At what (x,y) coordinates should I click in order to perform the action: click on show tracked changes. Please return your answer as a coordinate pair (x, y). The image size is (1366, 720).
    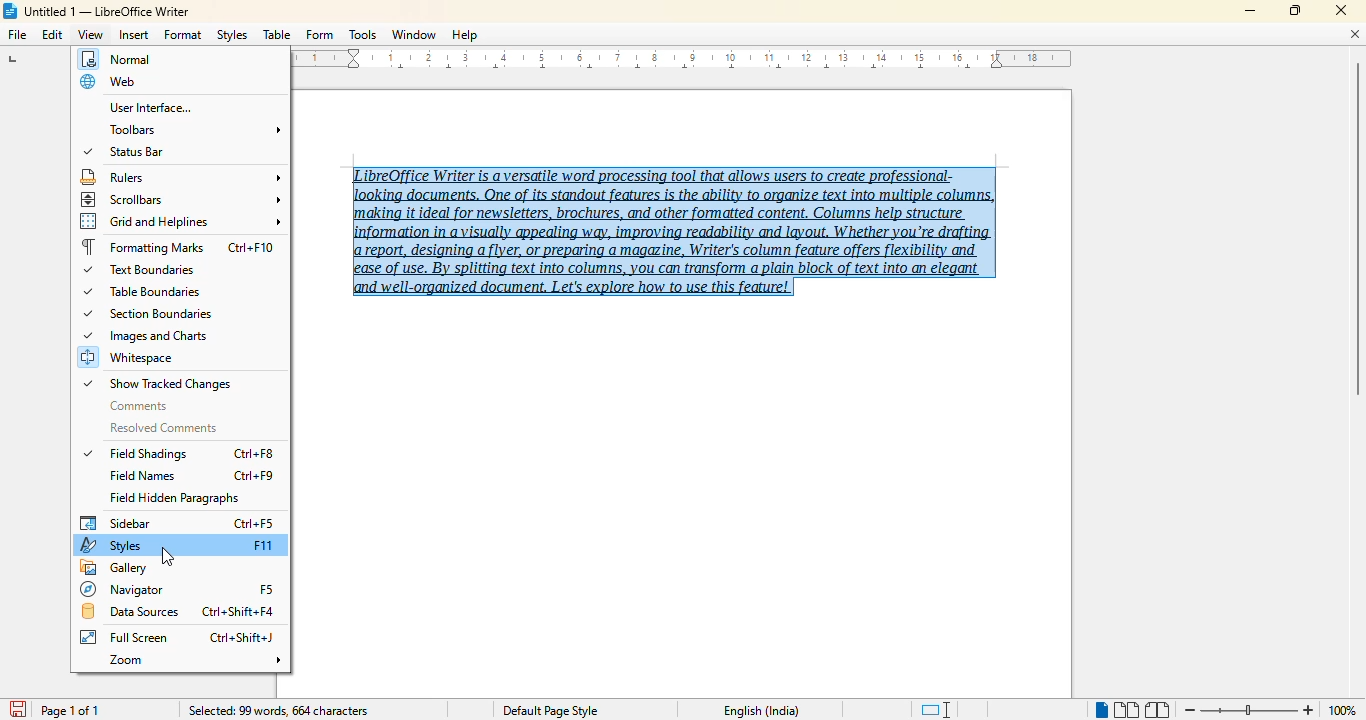
    Looking at the image, I should click on (155, 384).